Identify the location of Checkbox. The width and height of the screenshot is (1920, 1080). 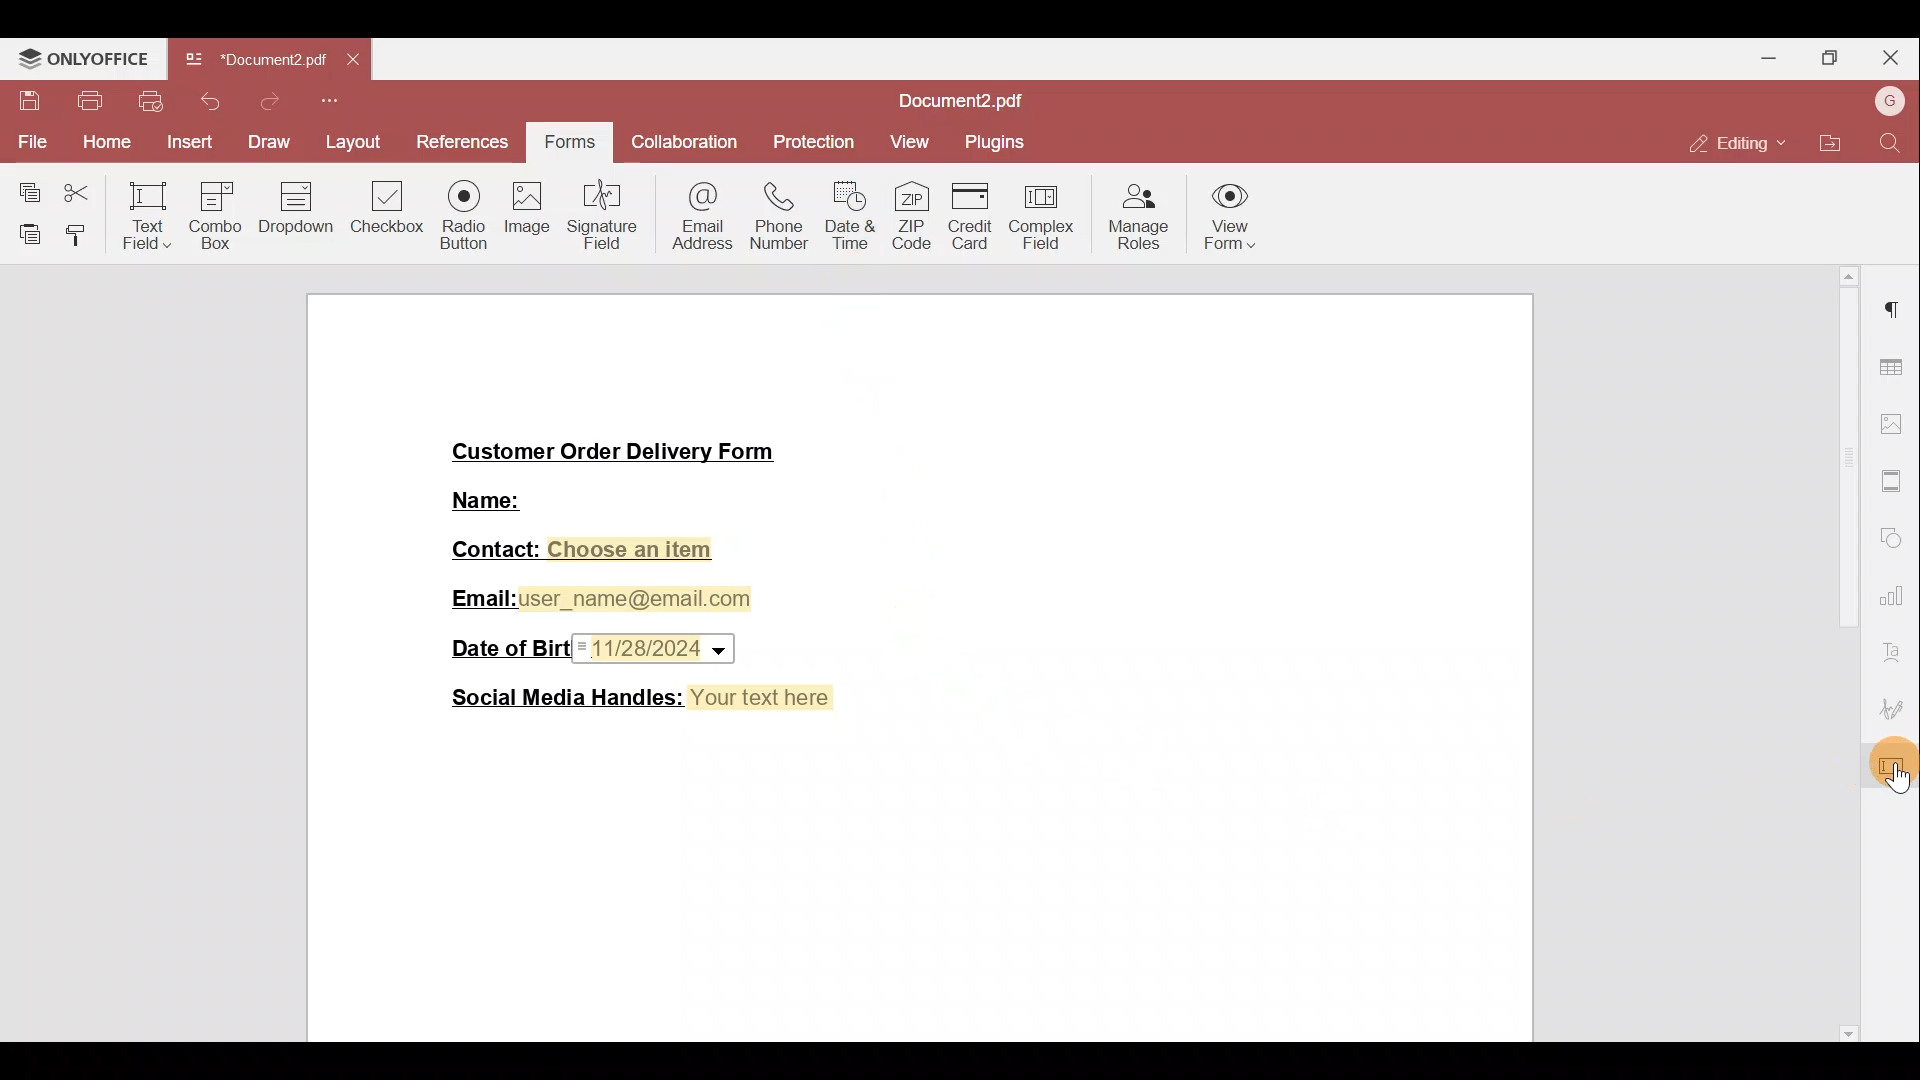
(389, 215).